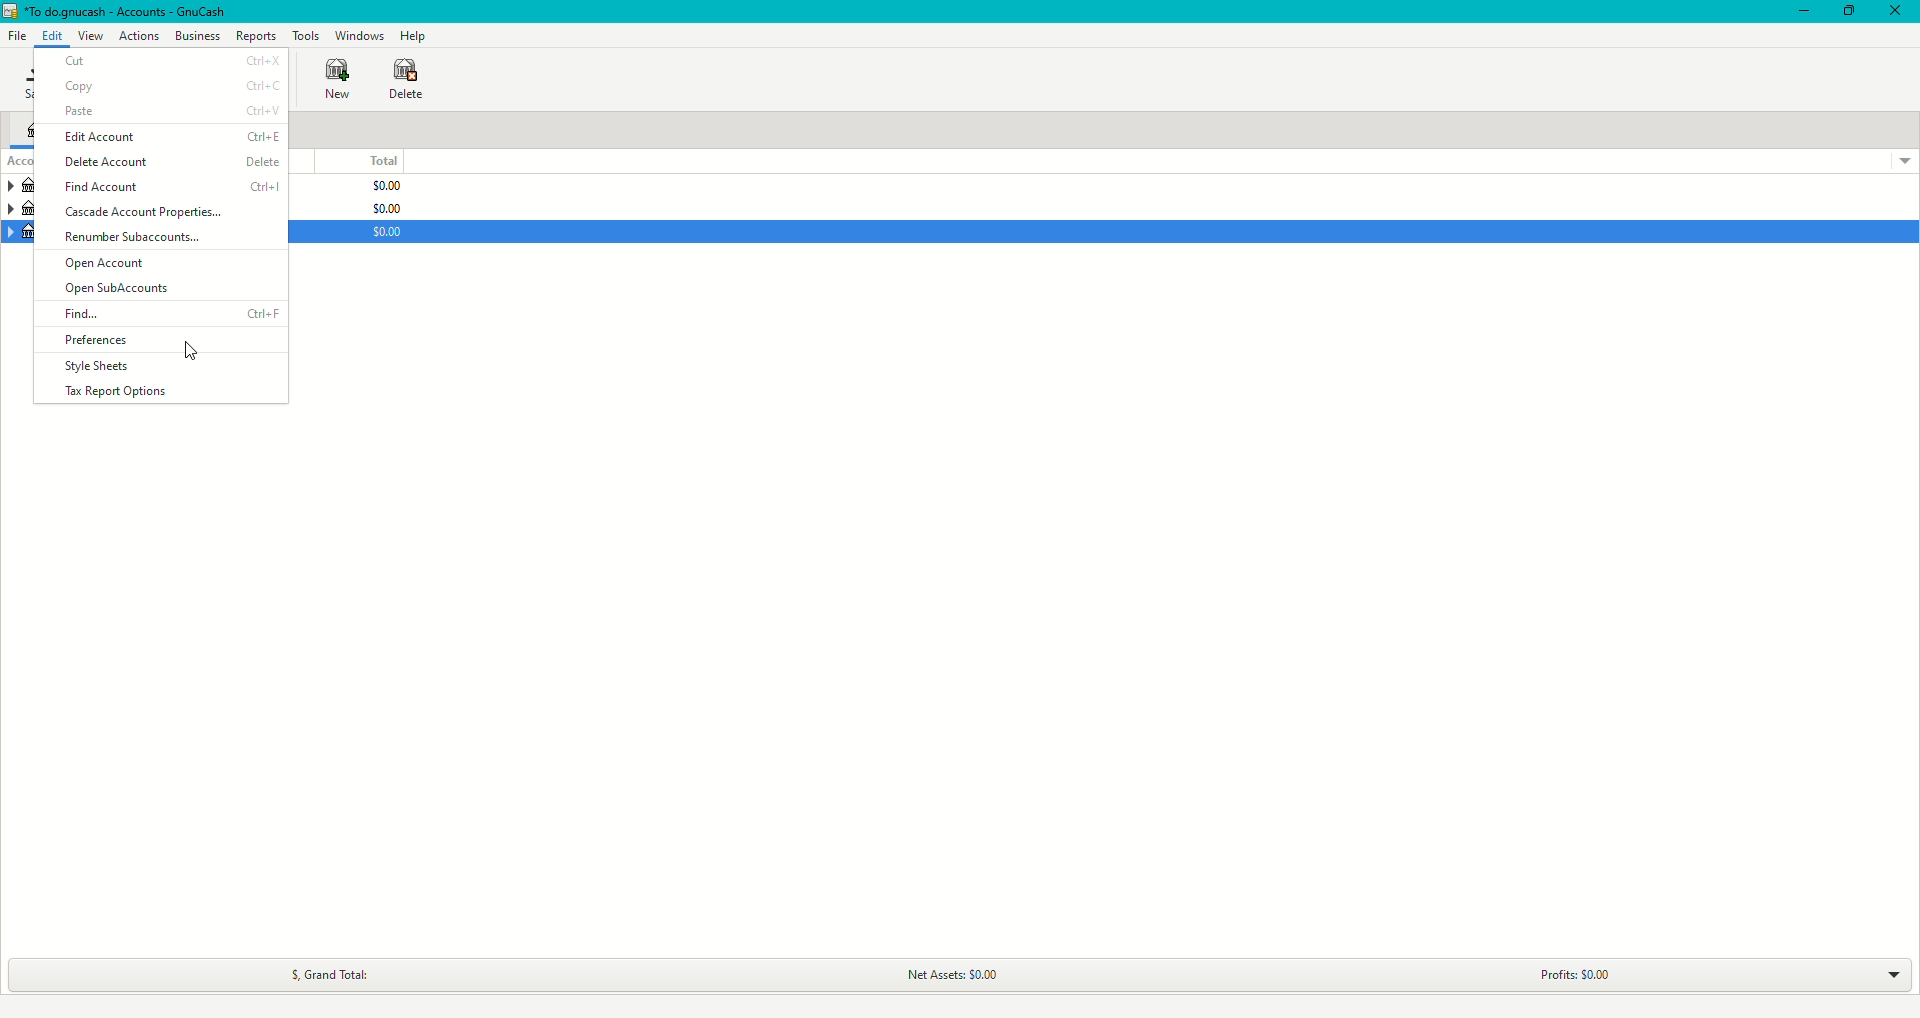  What do you see at coordinates (407, 82) in the screenshot?
I see `Delete` at bounding box center [407, 82].